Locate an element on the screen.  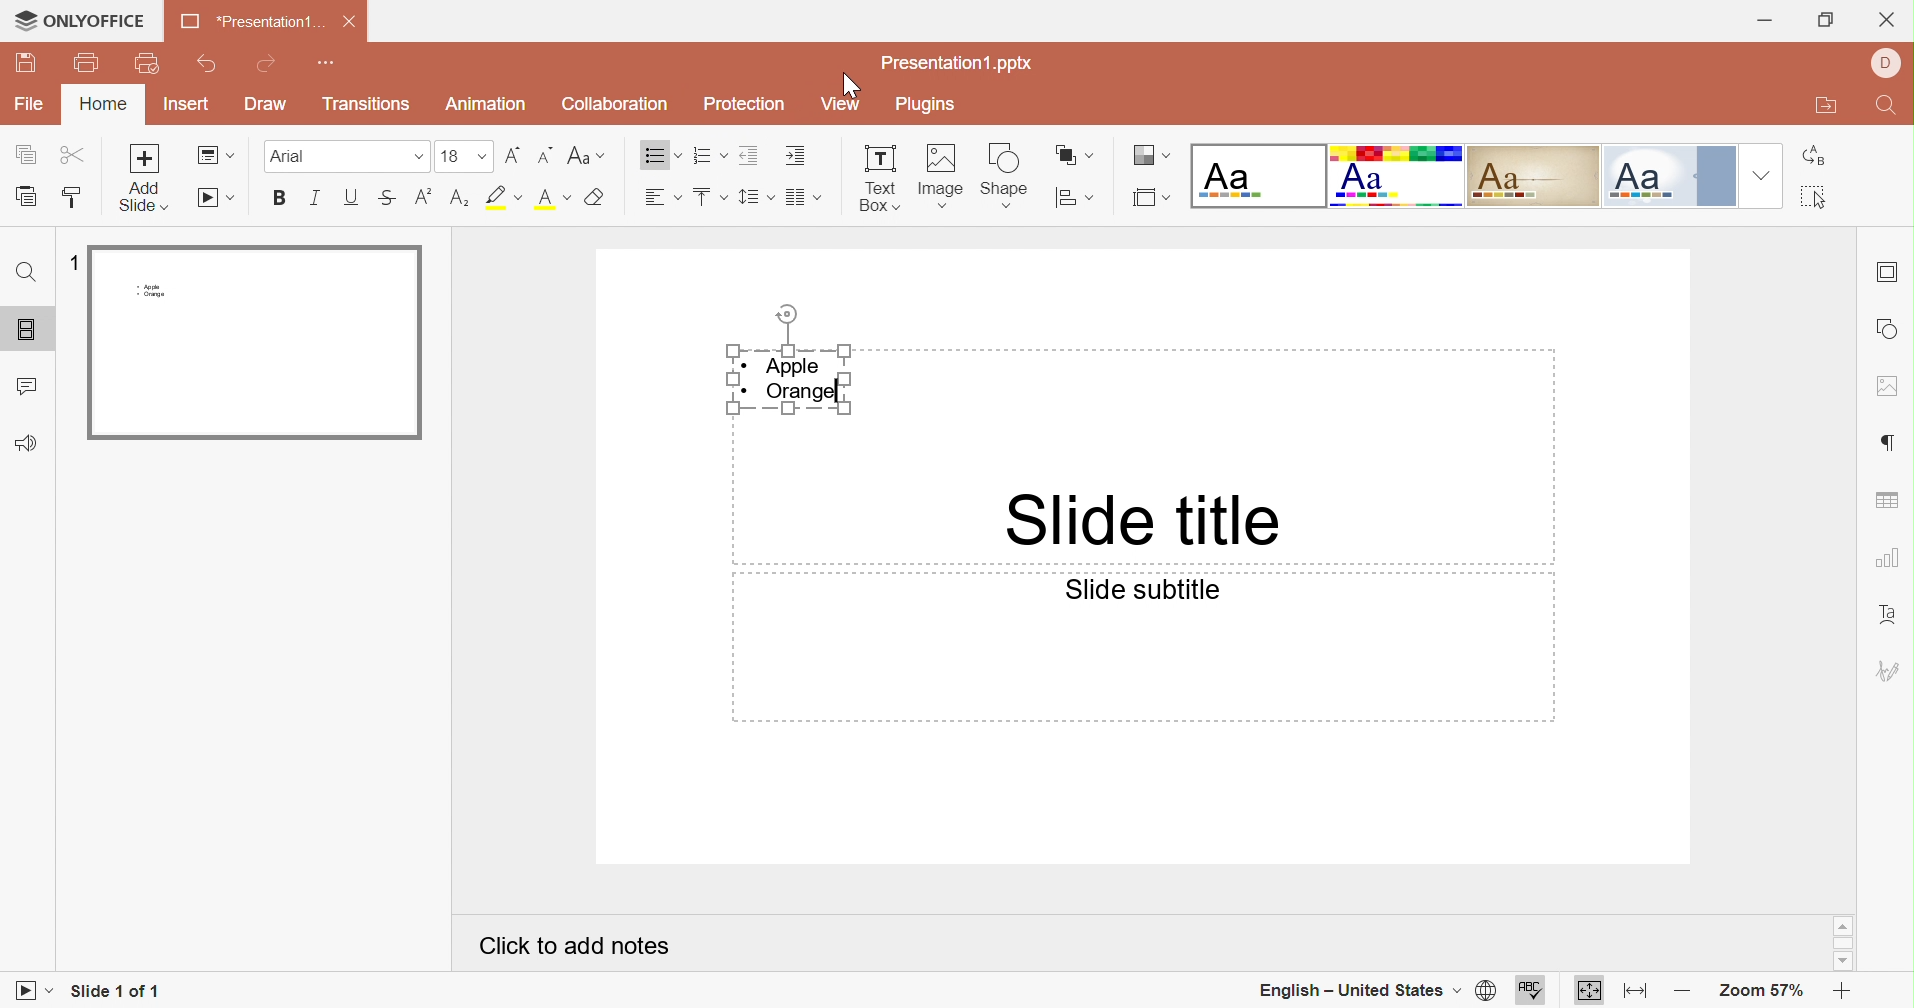
Numbering is located at coordinates (700, 156).